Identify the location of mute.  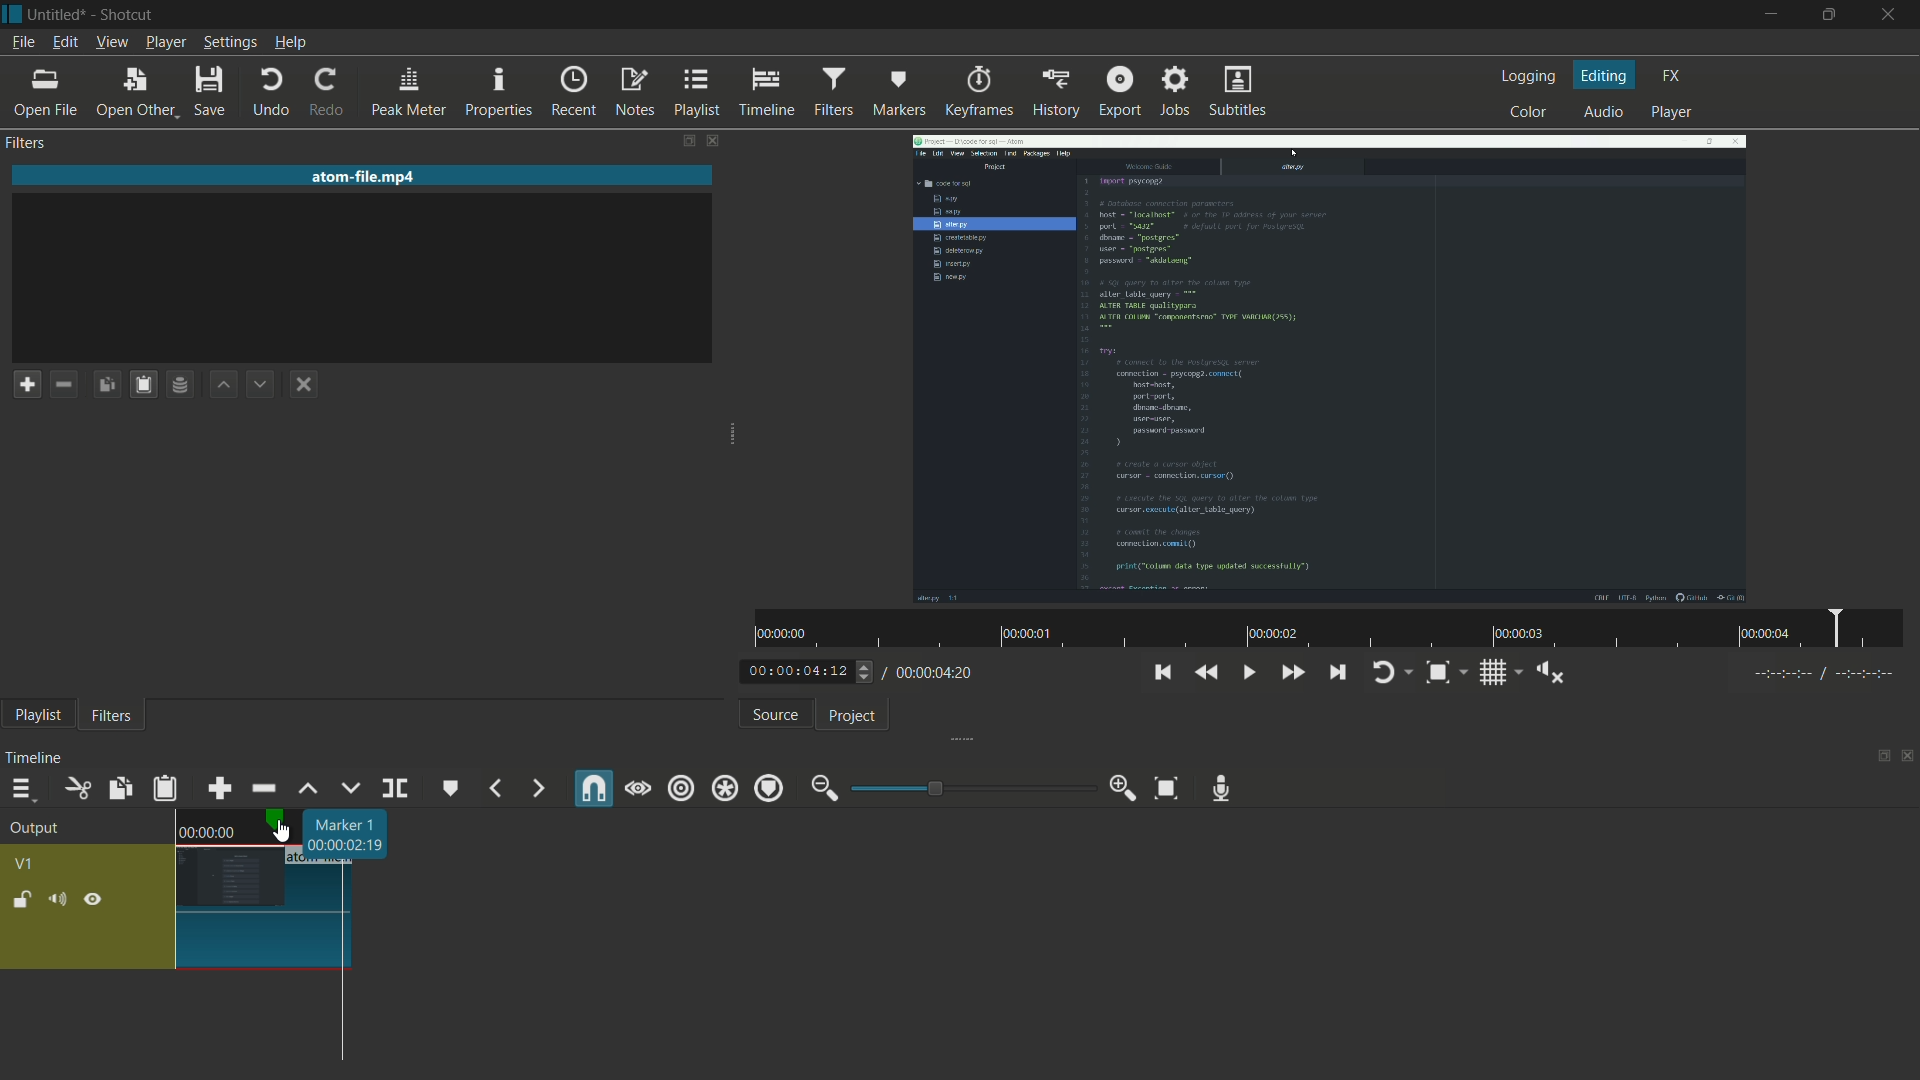
(61, 899).